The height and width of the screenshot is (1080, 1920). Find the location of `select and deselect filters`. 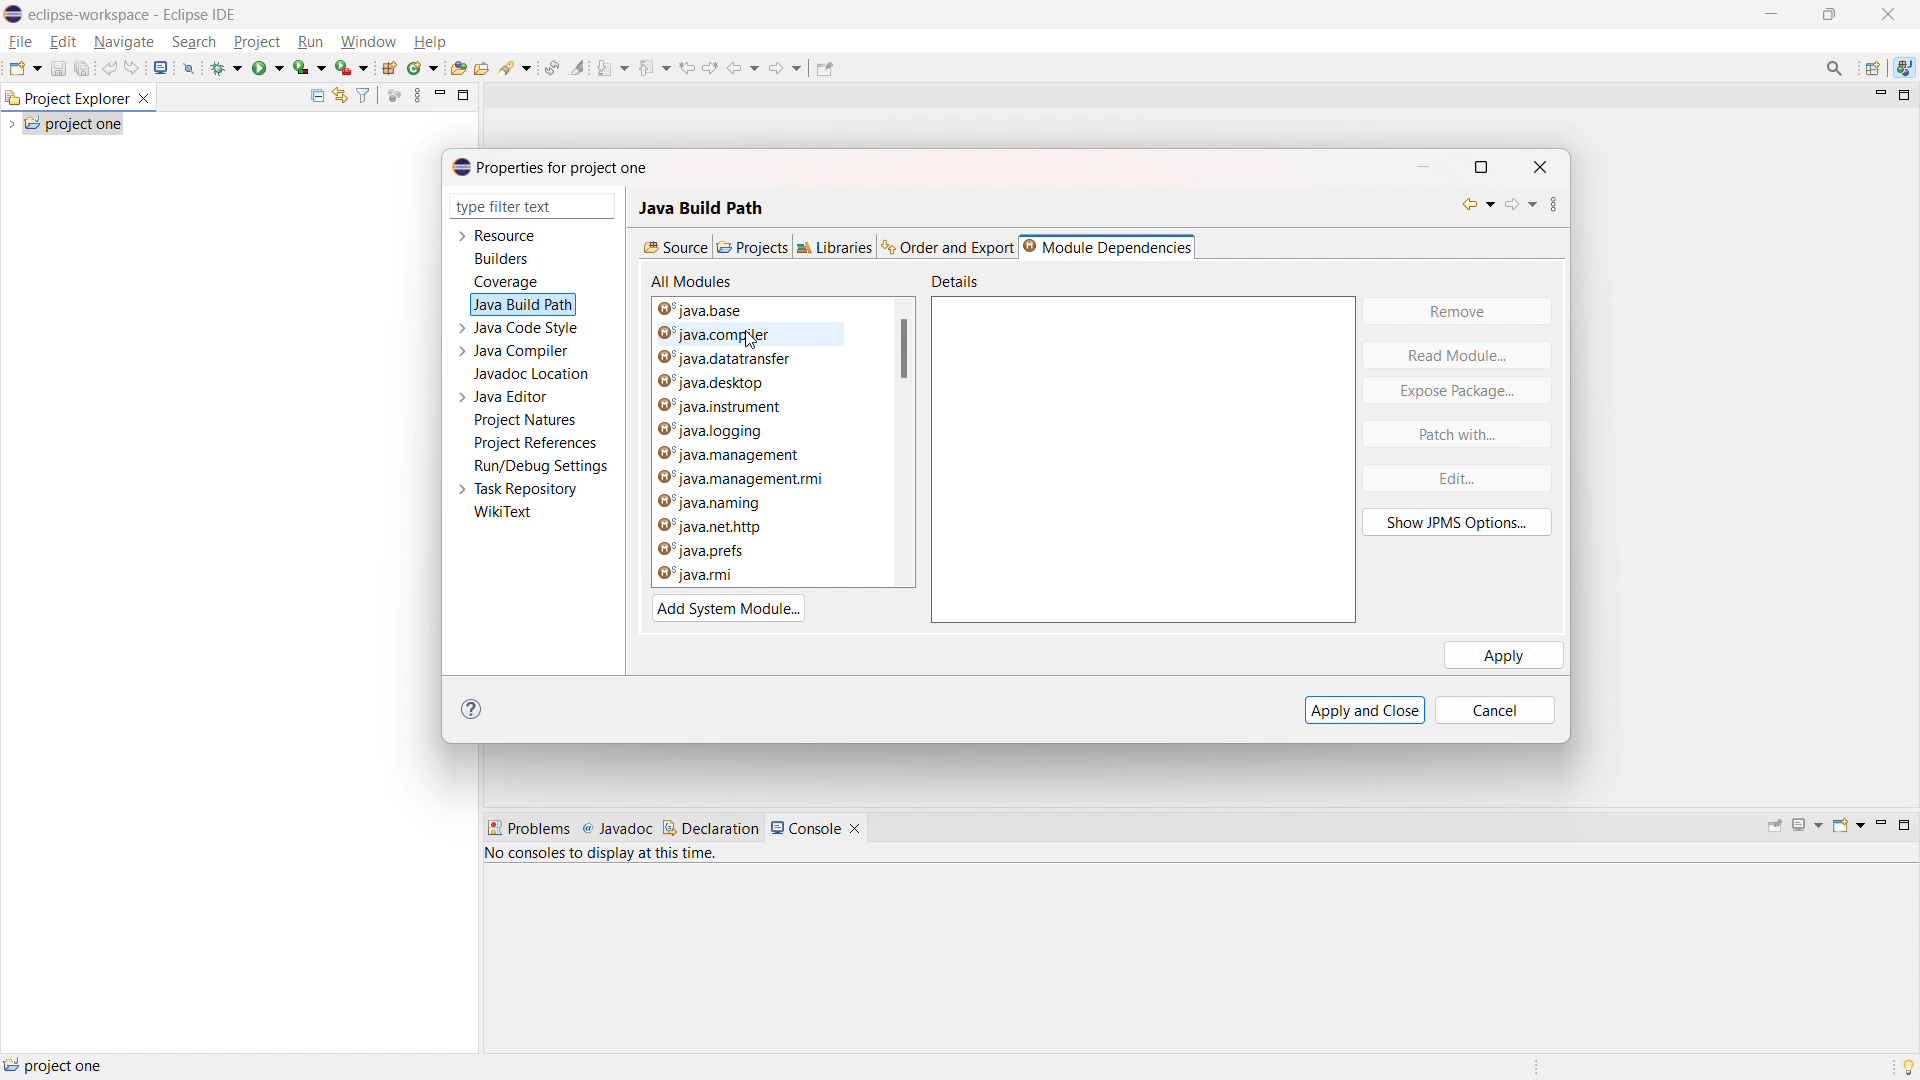

select and deselect filters is located at coordinates (363, 96).